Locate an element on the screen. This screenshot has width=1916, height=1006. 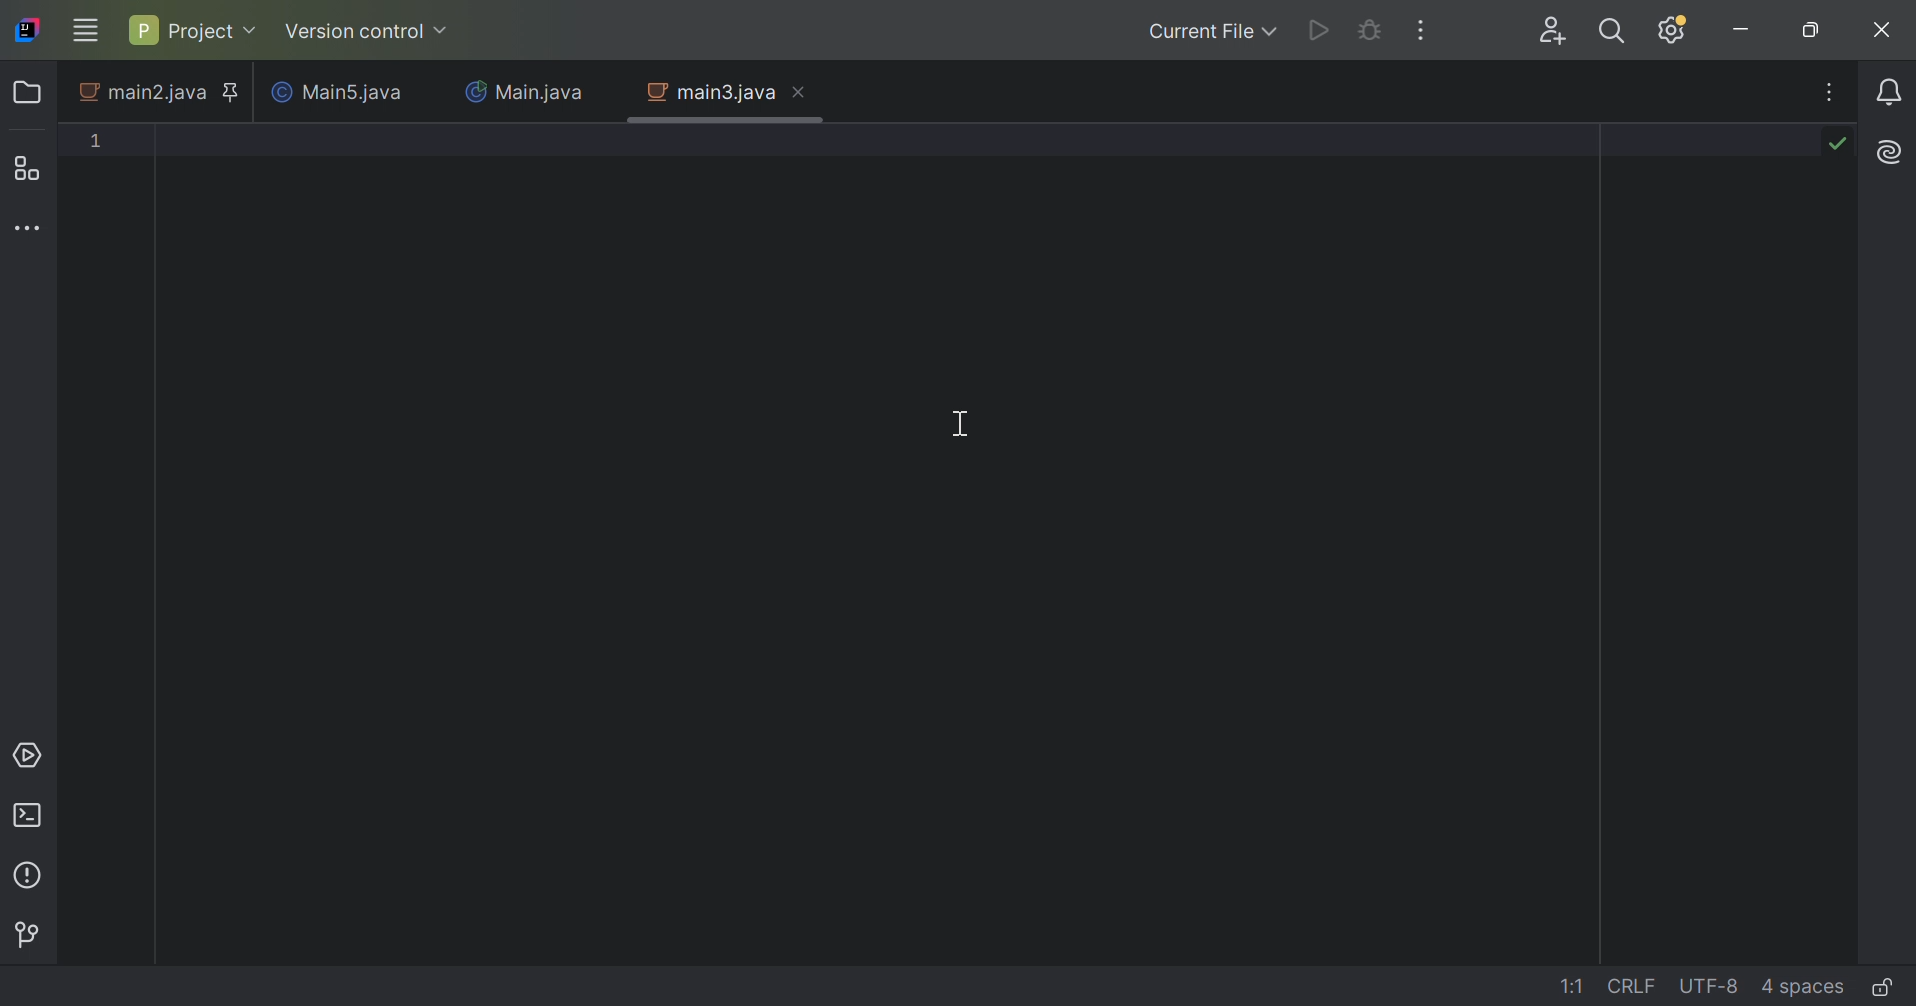
Restore down is located at coordinates (1811, 29).